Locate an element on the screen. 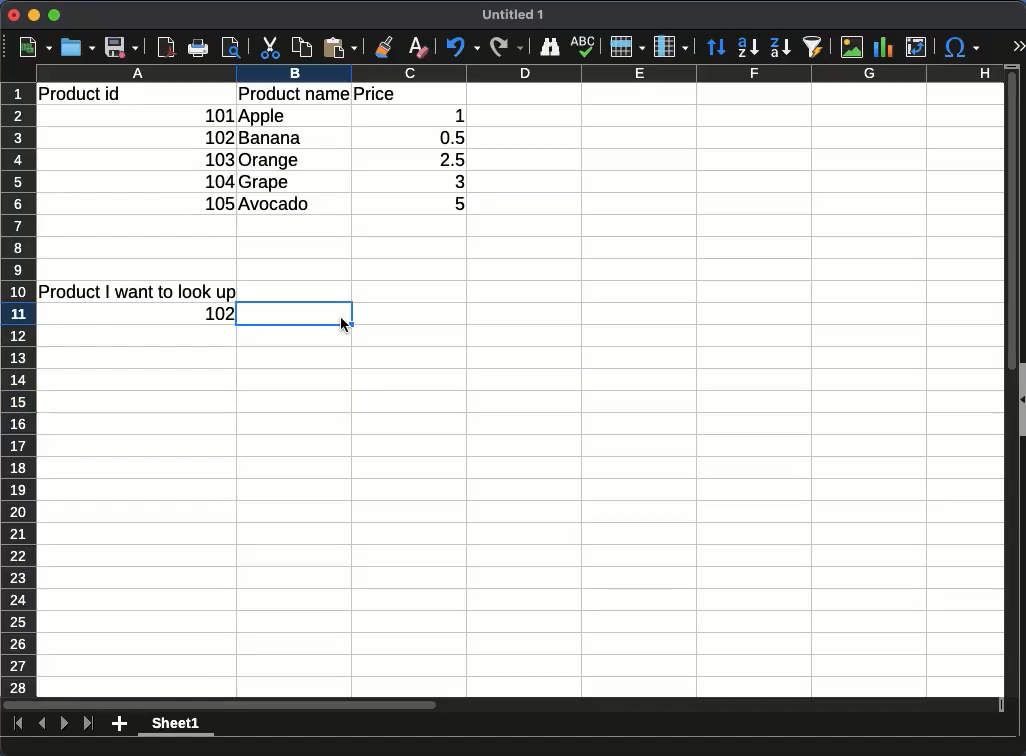 This screenshot has width=1026, height=756. print is located at coordinates (198, 47).